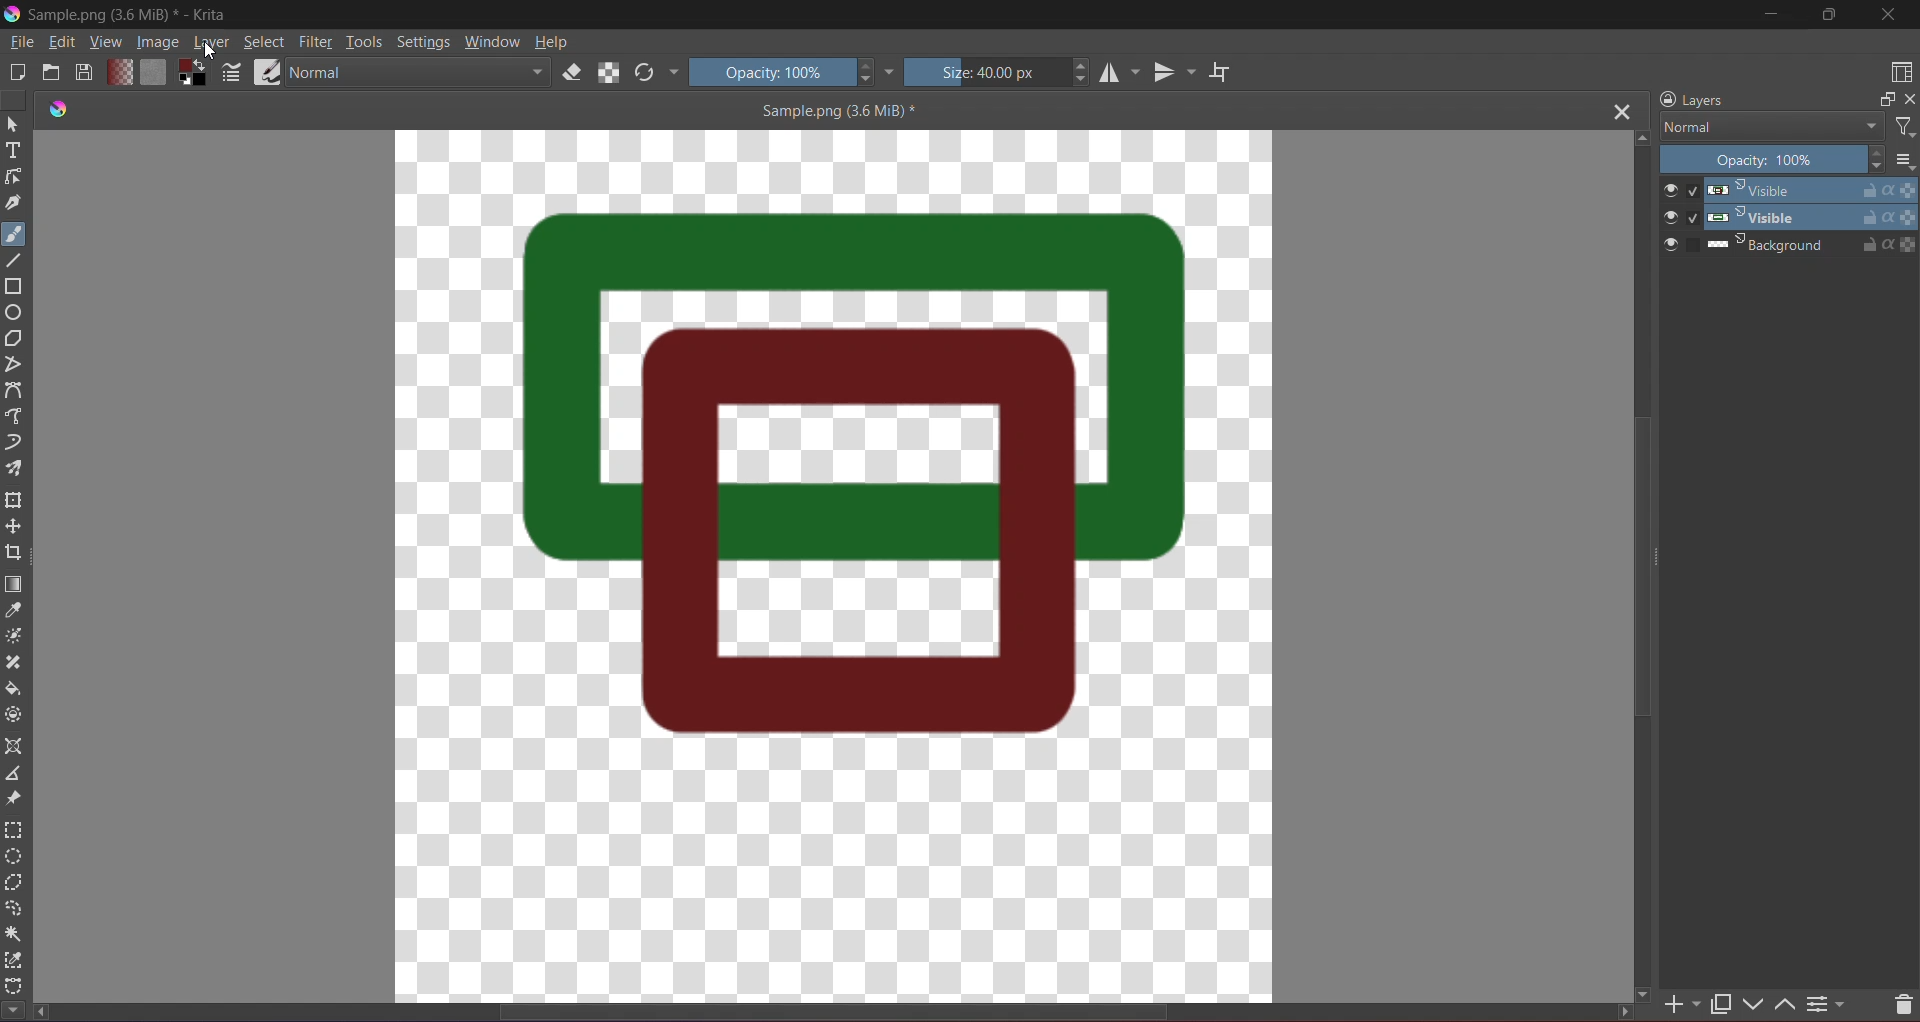 This screenshot has width=1920, height=1022. I want to click on Scroll left, so click(44, 1013).